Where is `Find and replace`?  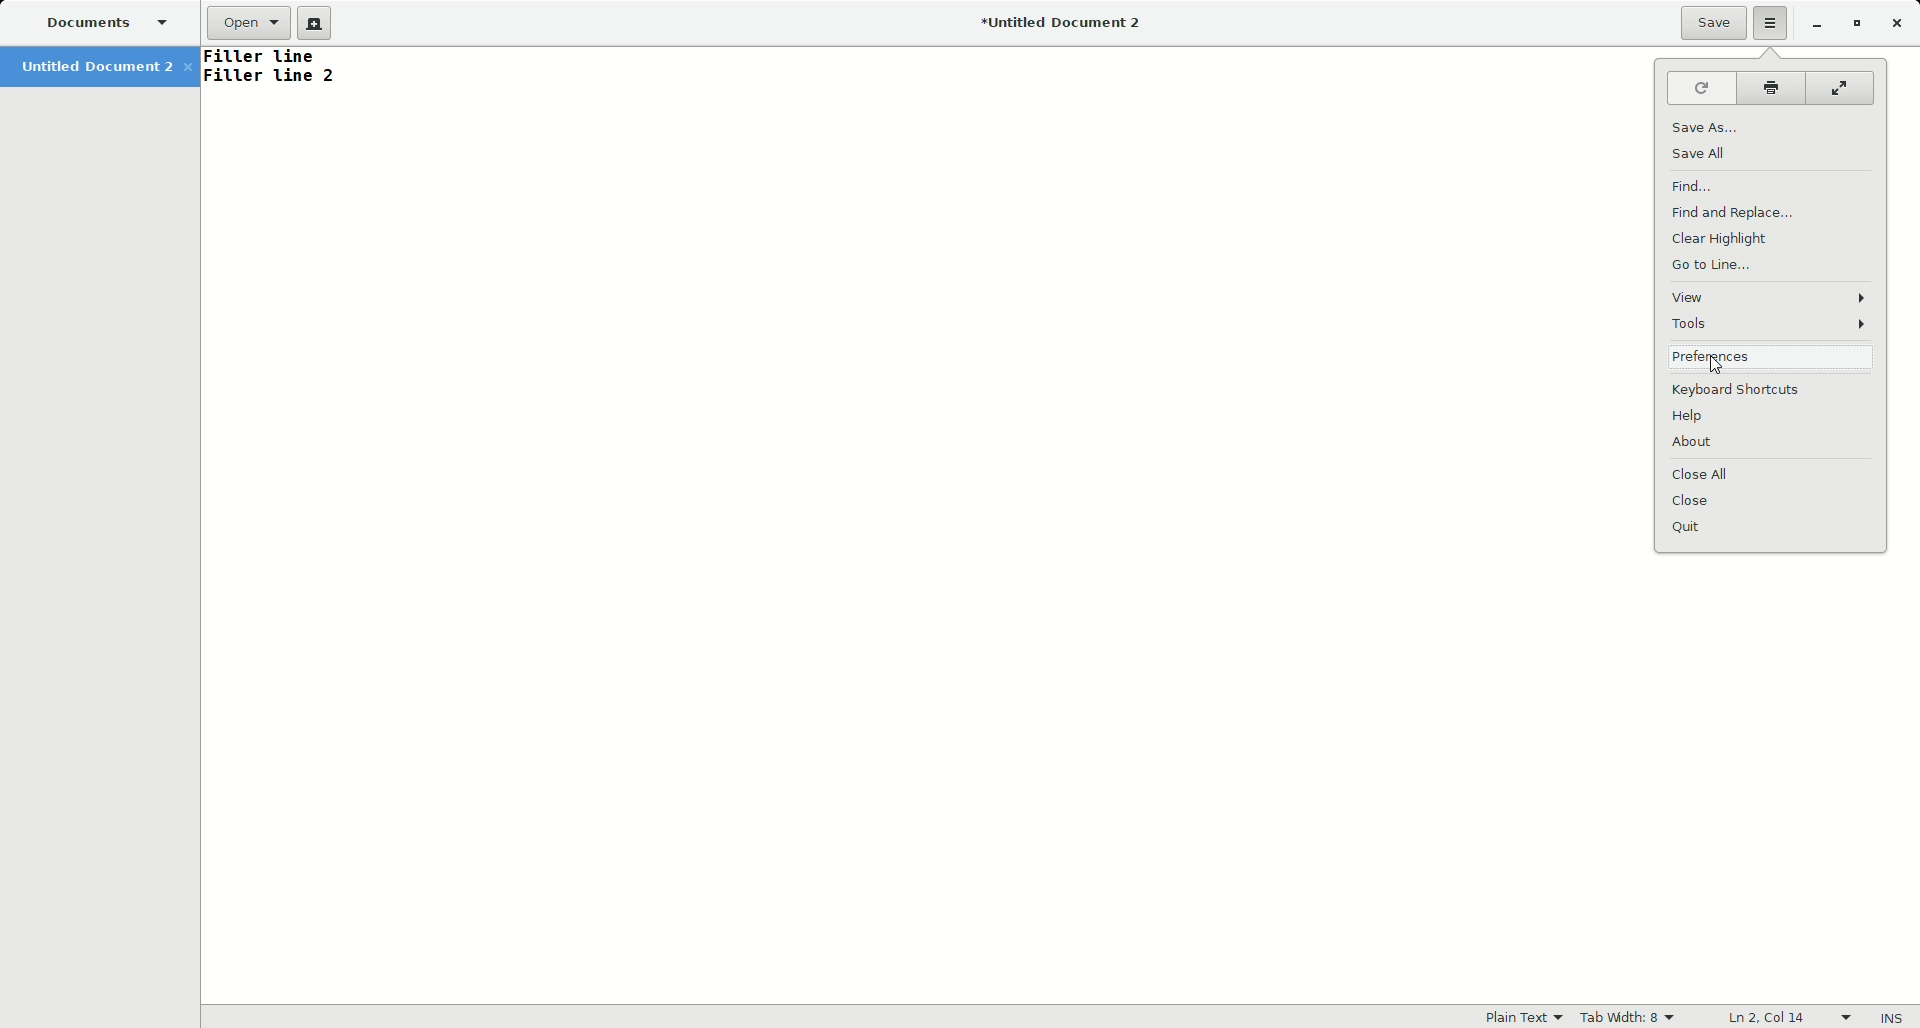
Find and replace is located at coordinates (1741, 211).